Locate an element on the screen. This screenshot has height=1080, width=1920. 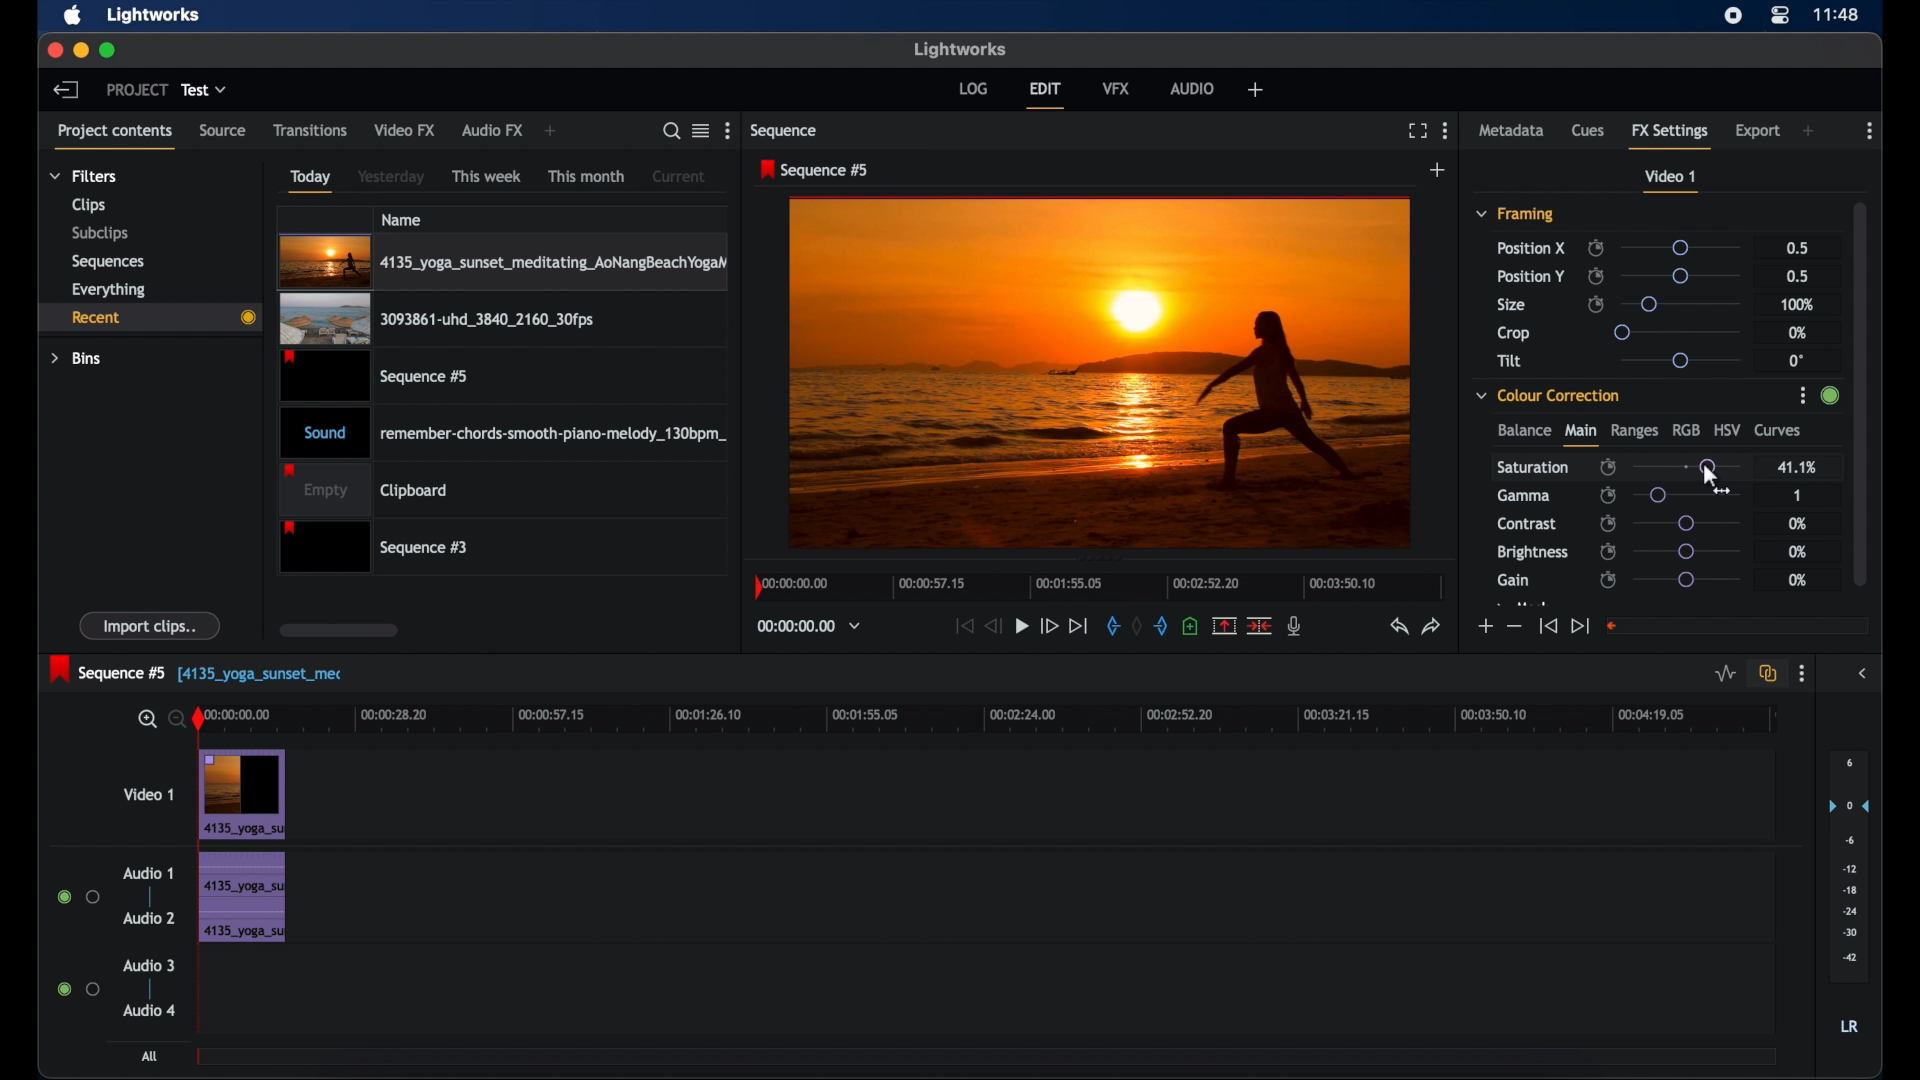
log is located at coordinates (973, 87).